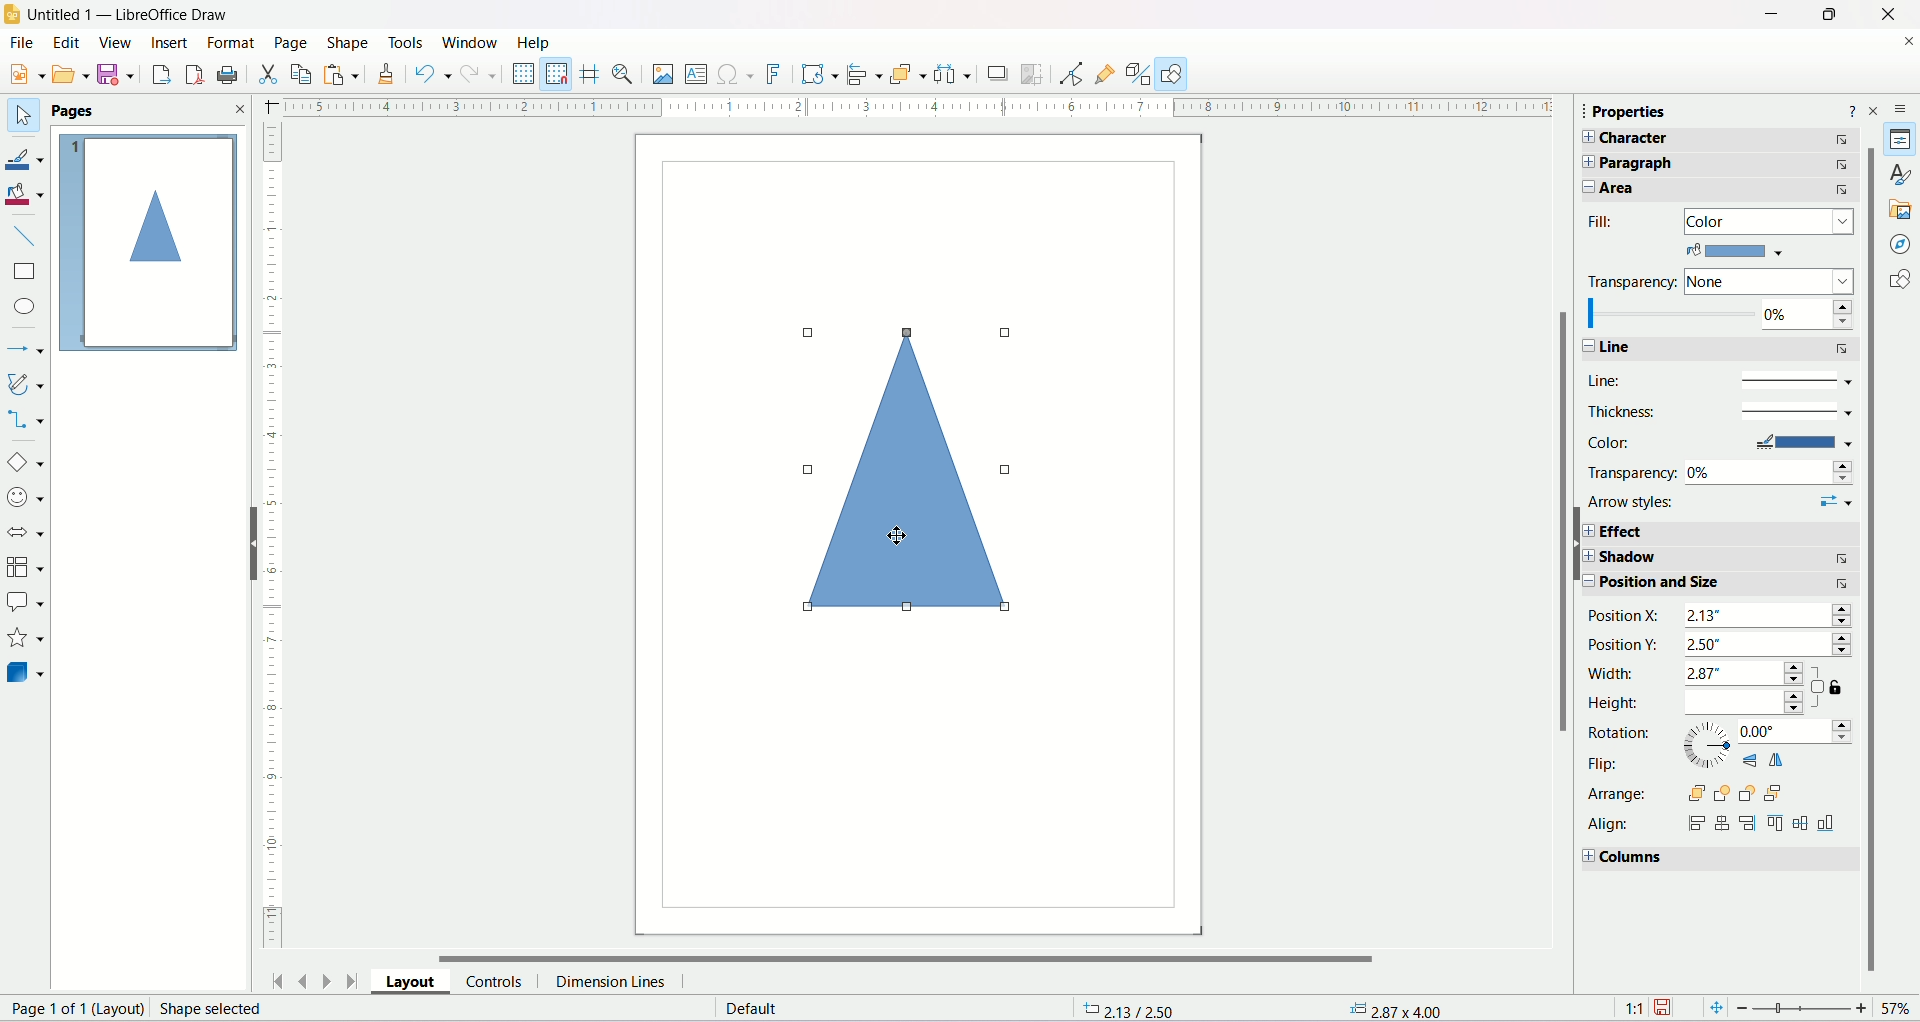 Image resolution: width=1920 pixels, height=1022 pixels. I want to click on position Y, so click(1719, 646).